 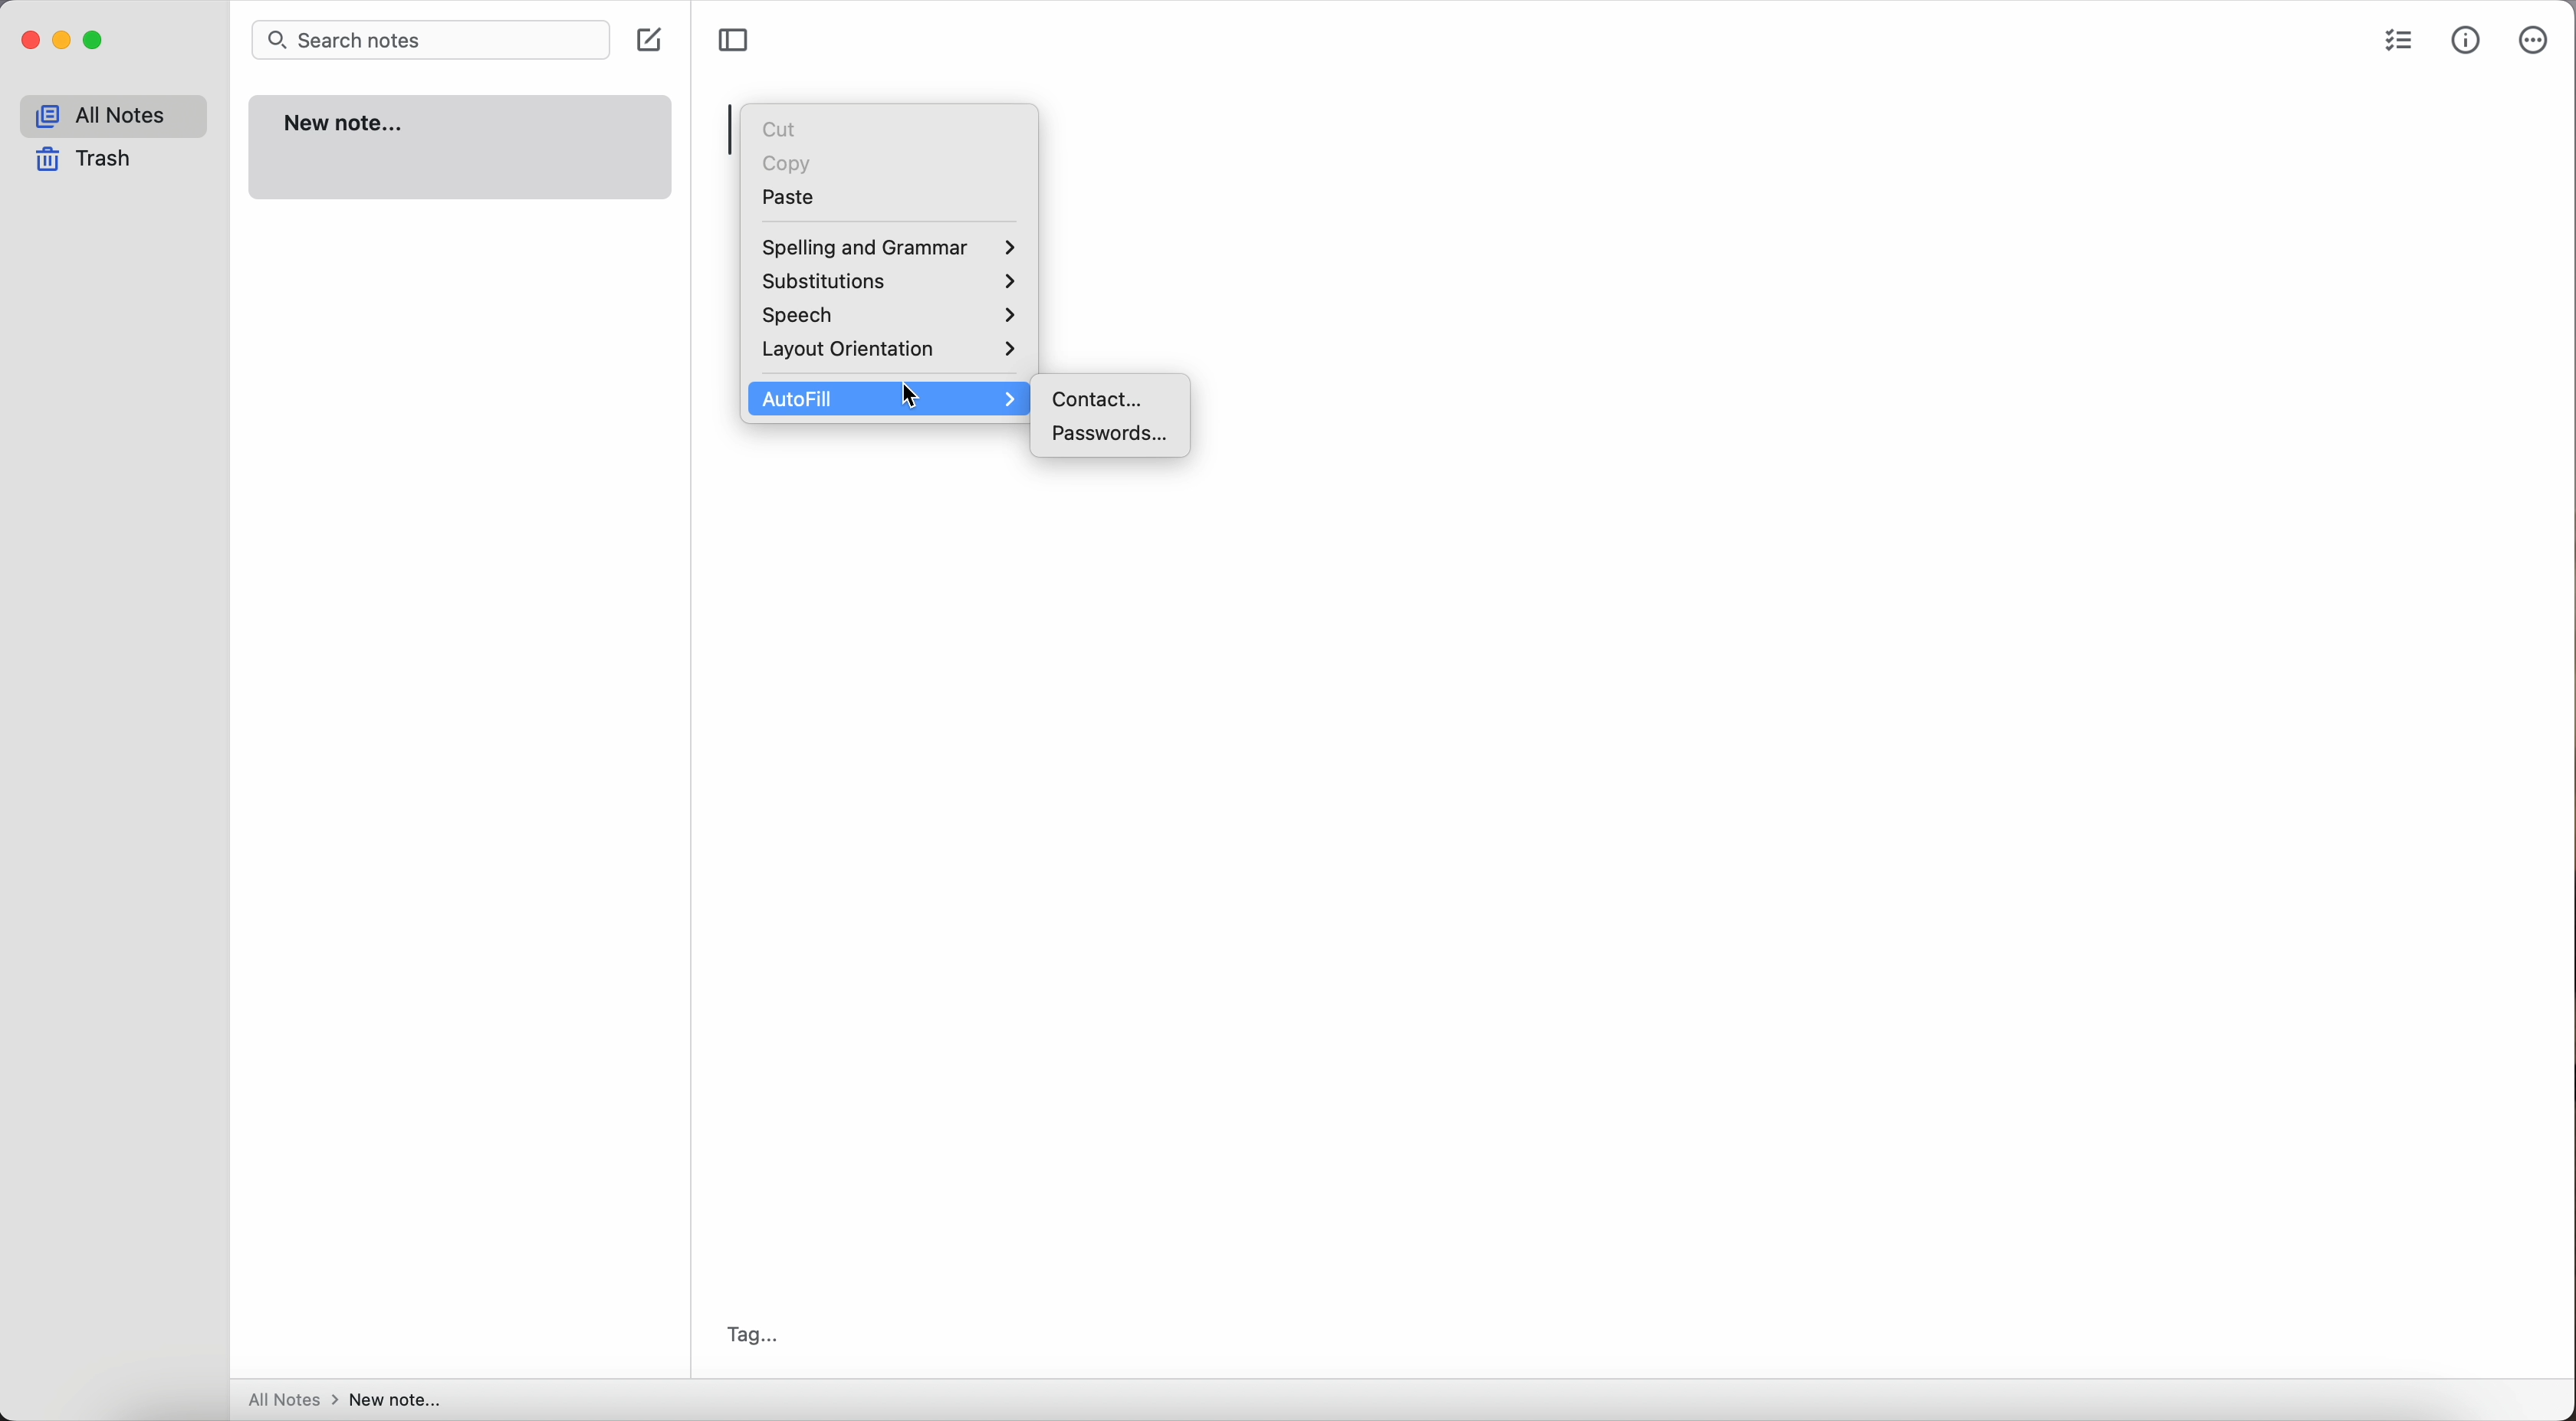 What do you see at coordinates (1105, 399) in the screenshot?
I see `contact` at bounding box center [1105, 399].